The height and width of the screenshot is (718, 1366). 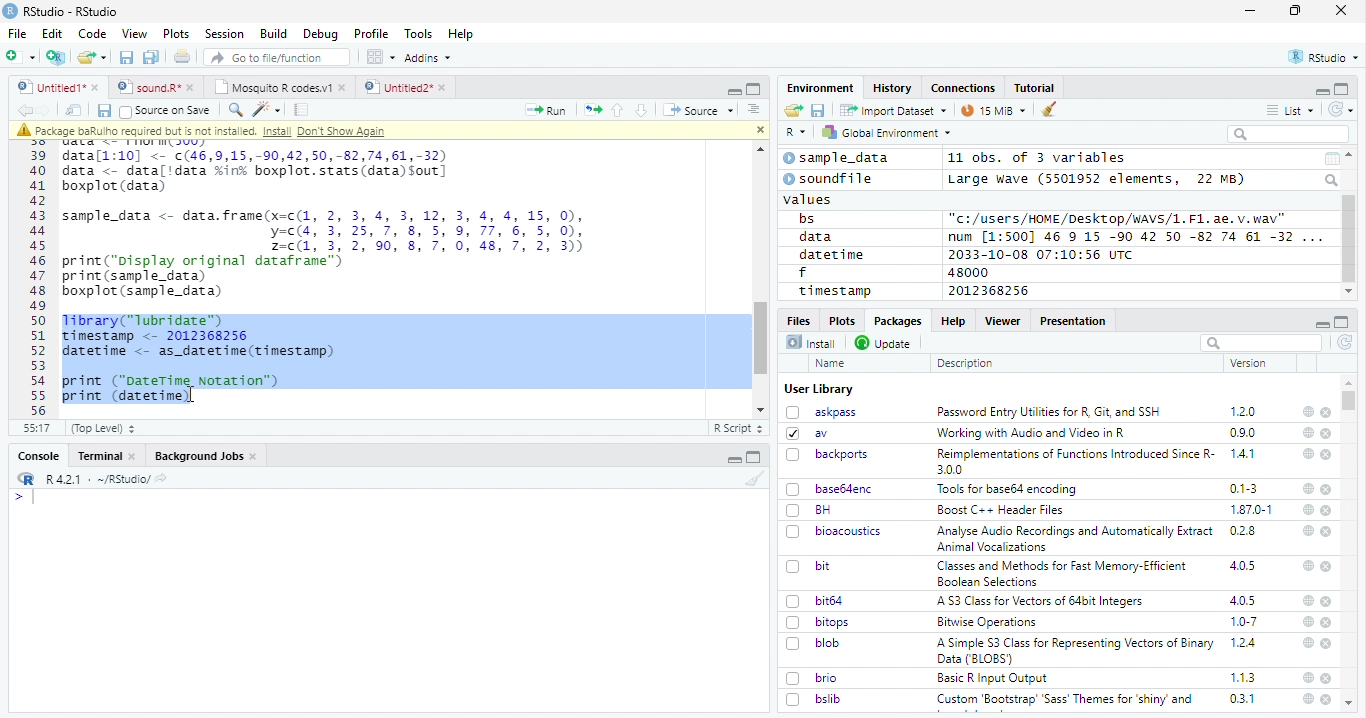 I want to click on help, so click(x=1306, y=530).